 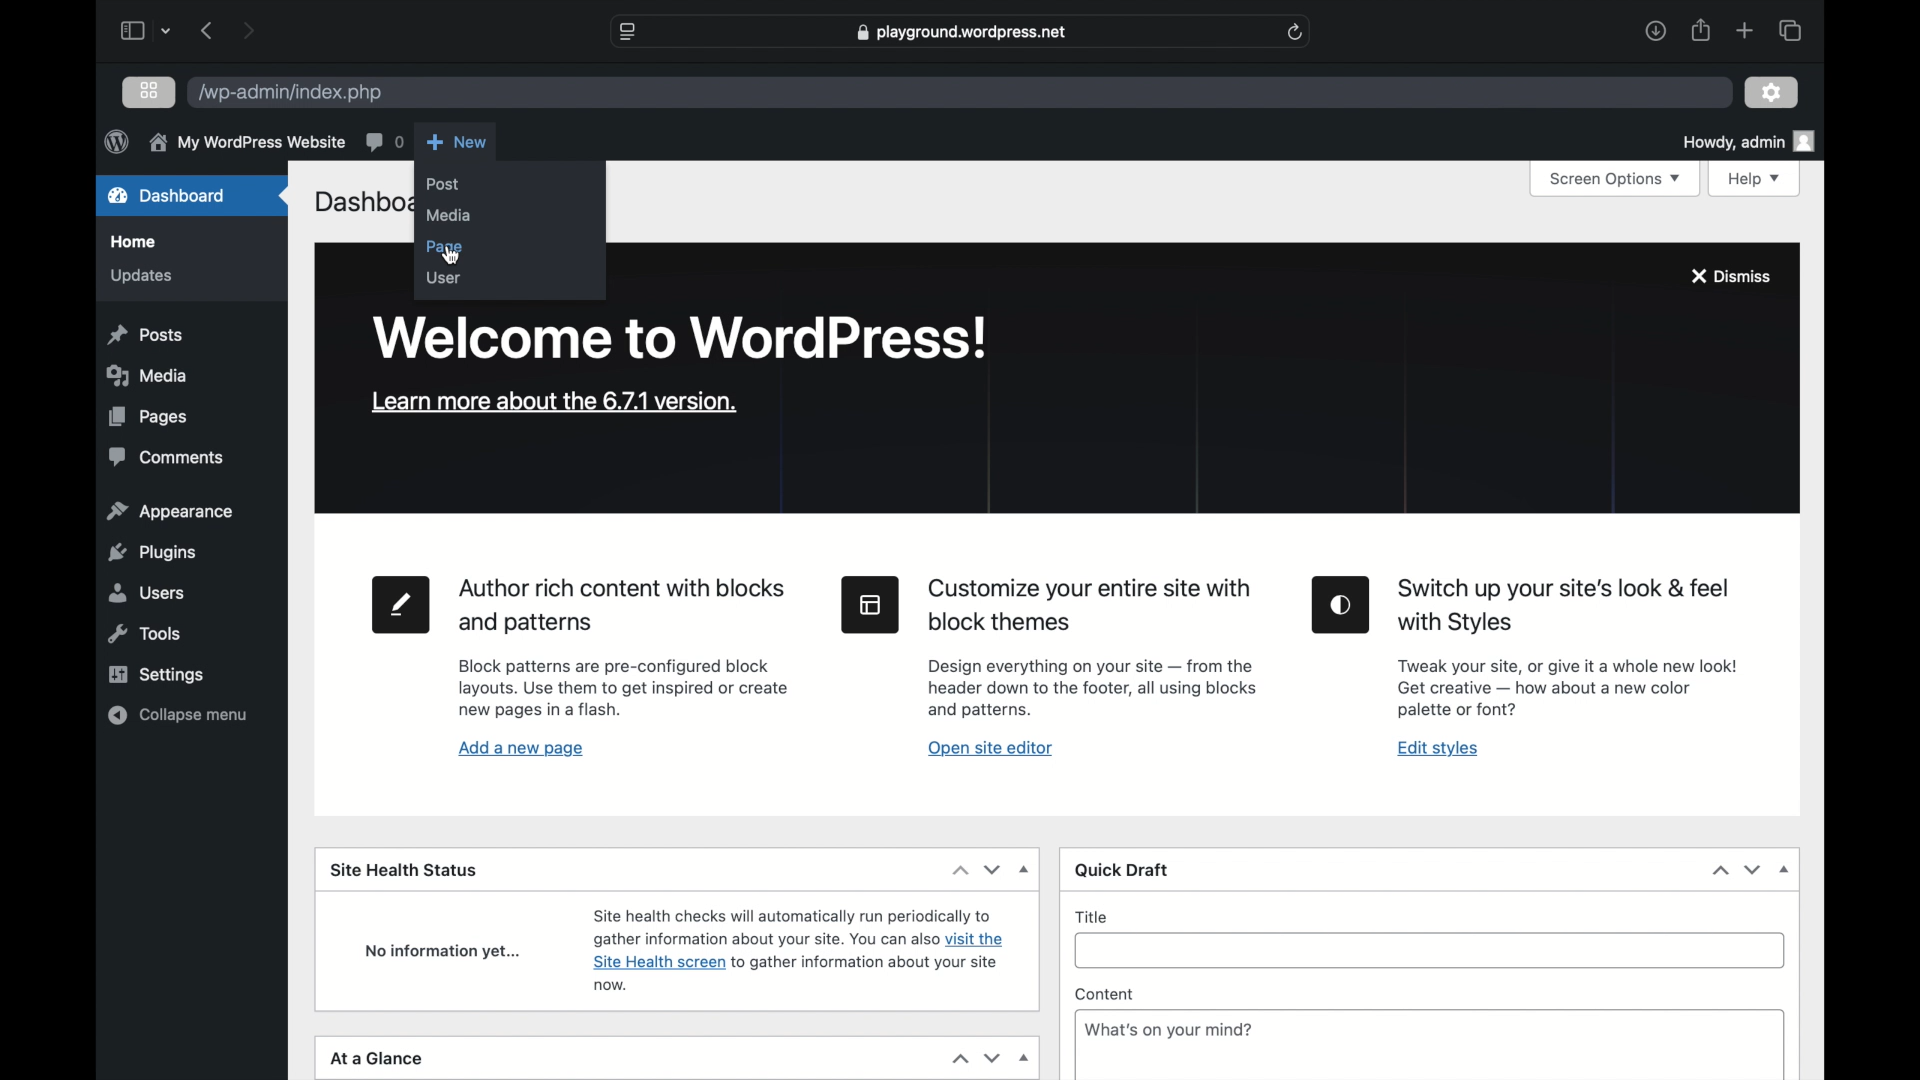 I want to click on media, so click(x=146, y=376).